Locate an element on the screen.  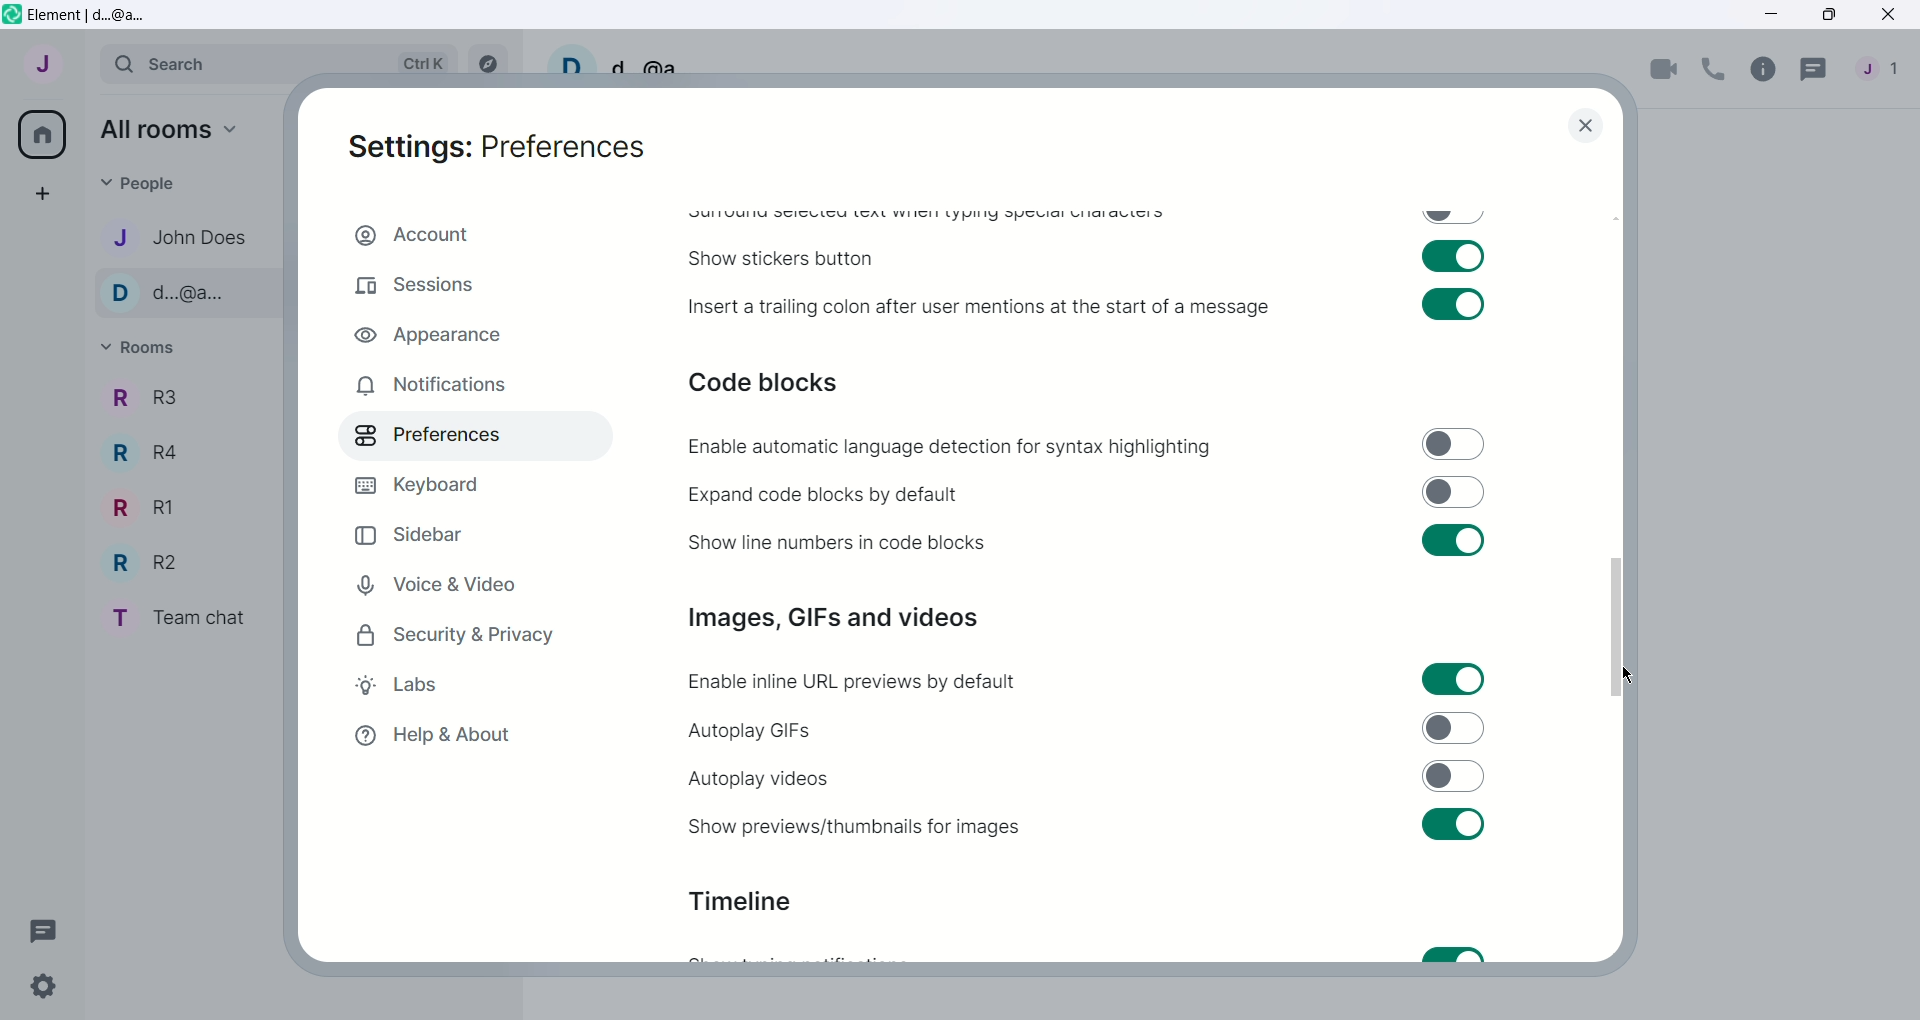
Help and About is located at coordinates (441, 734).